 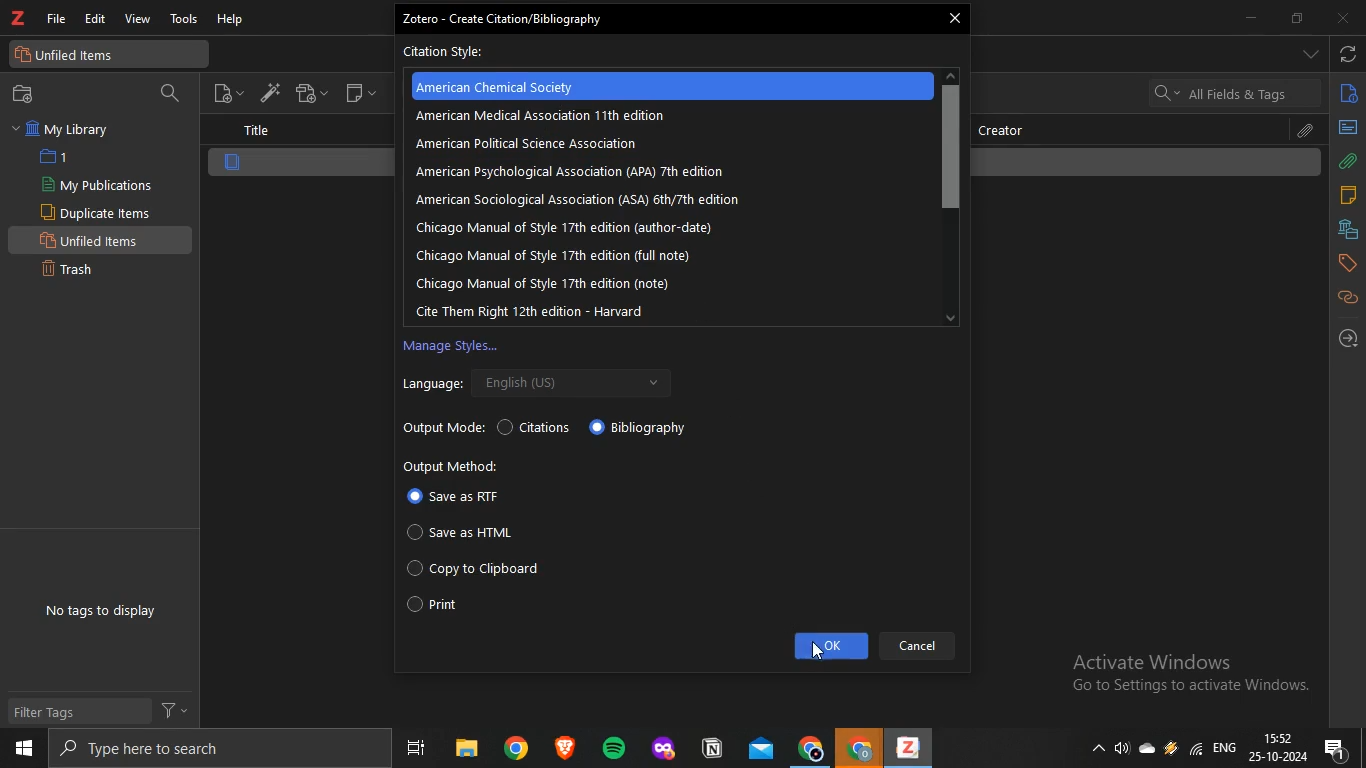 I want to click on sync with zotero.org, so click(x=1349, y=52).